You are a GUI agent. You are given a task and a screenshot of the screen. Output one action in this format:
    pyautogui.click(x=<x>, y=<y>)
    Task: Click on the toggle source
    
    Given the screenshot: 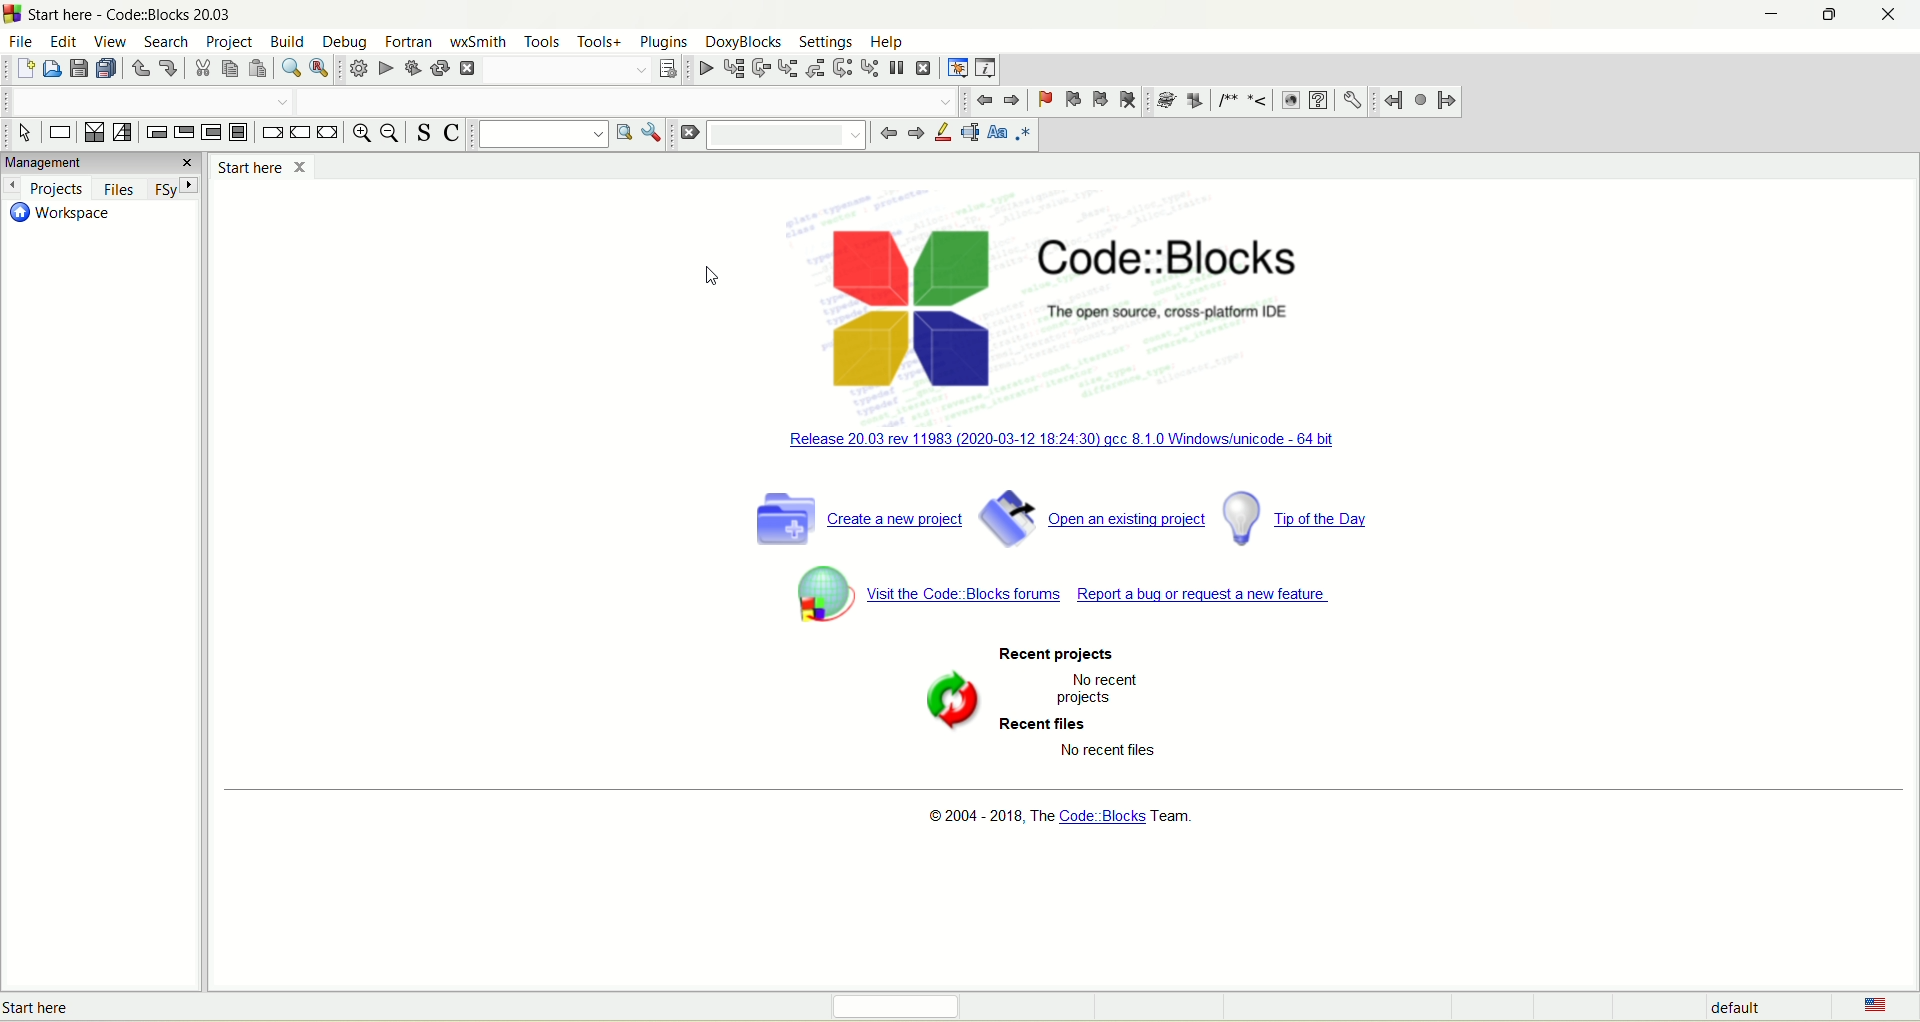 What is the action you would take?
    pyautogui.click(x=421, y=131)
    